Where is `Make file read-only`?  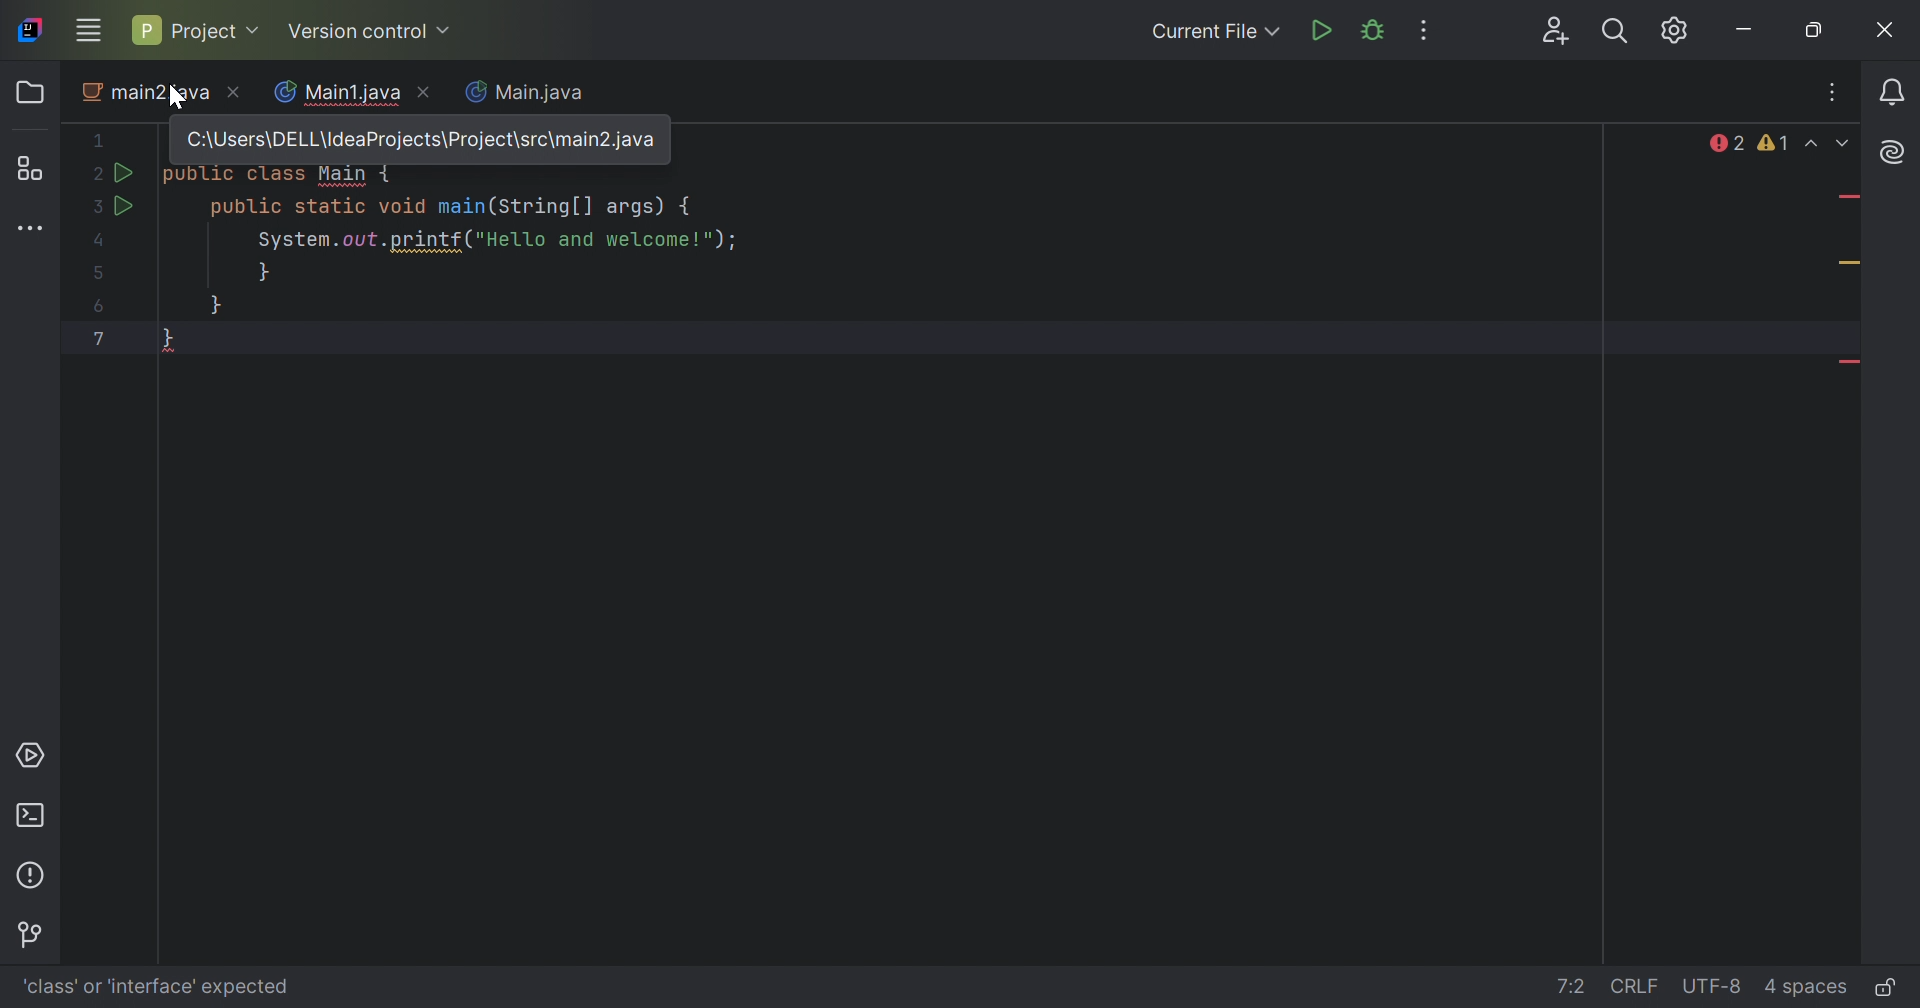 Make file read-only is located at coordinates (1884, 986).